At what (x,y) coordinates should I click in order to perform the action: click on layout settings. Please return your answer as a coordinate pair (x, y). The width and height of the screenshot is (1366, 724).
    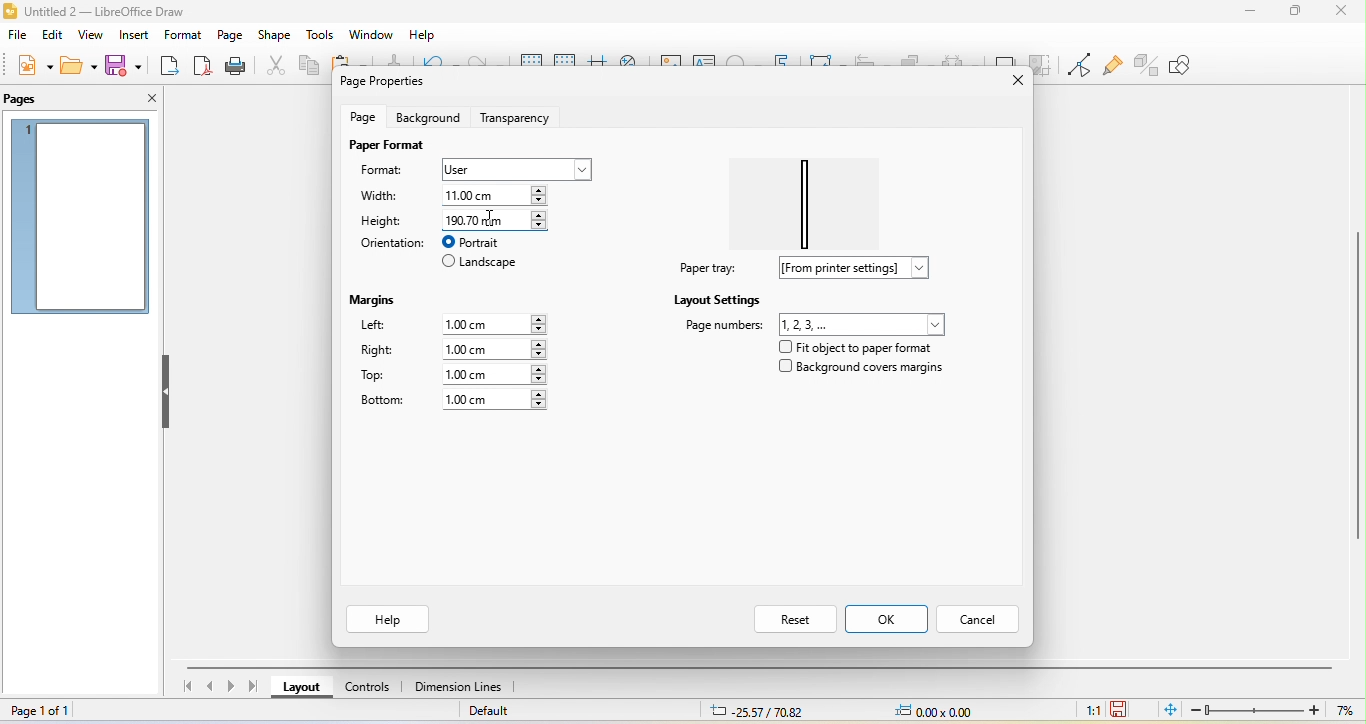
    Looking at the image, I should click on (718, 299).